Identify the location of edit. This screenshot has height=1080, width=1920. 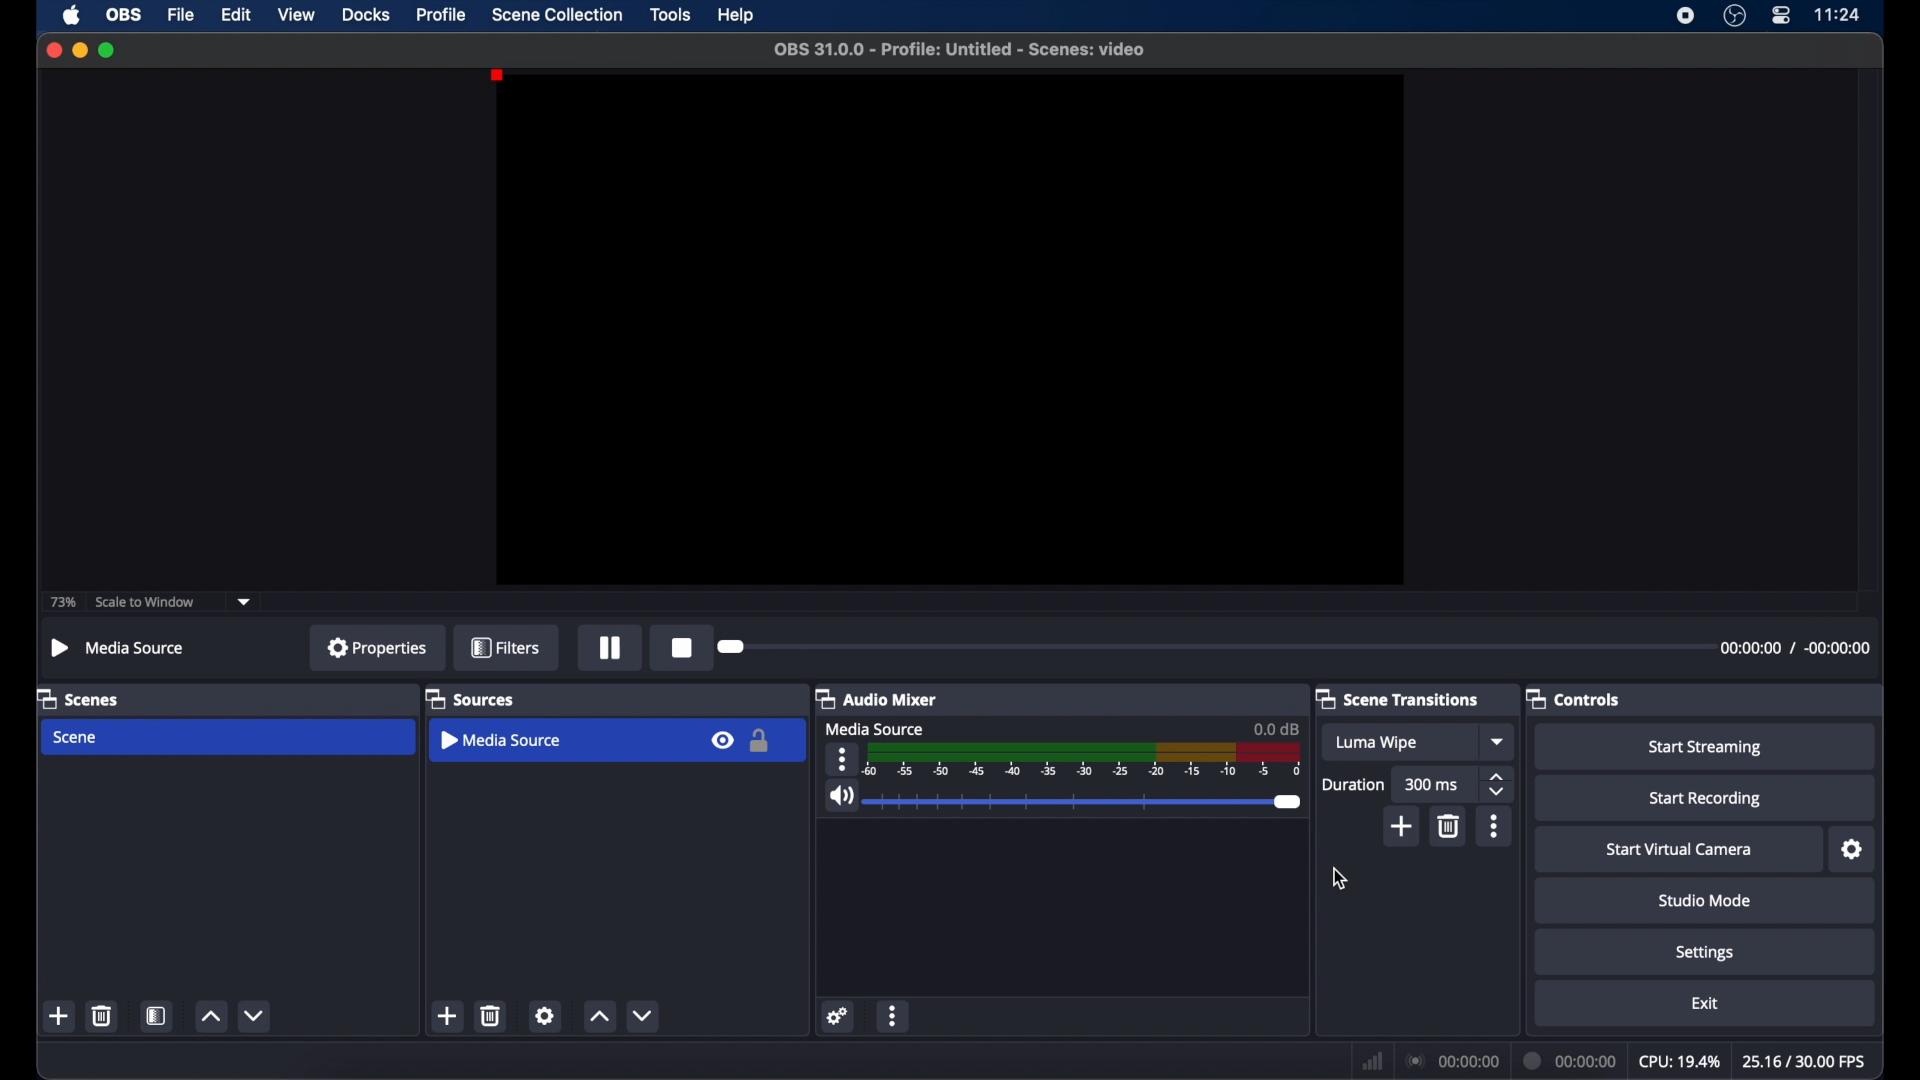
(235, 15).